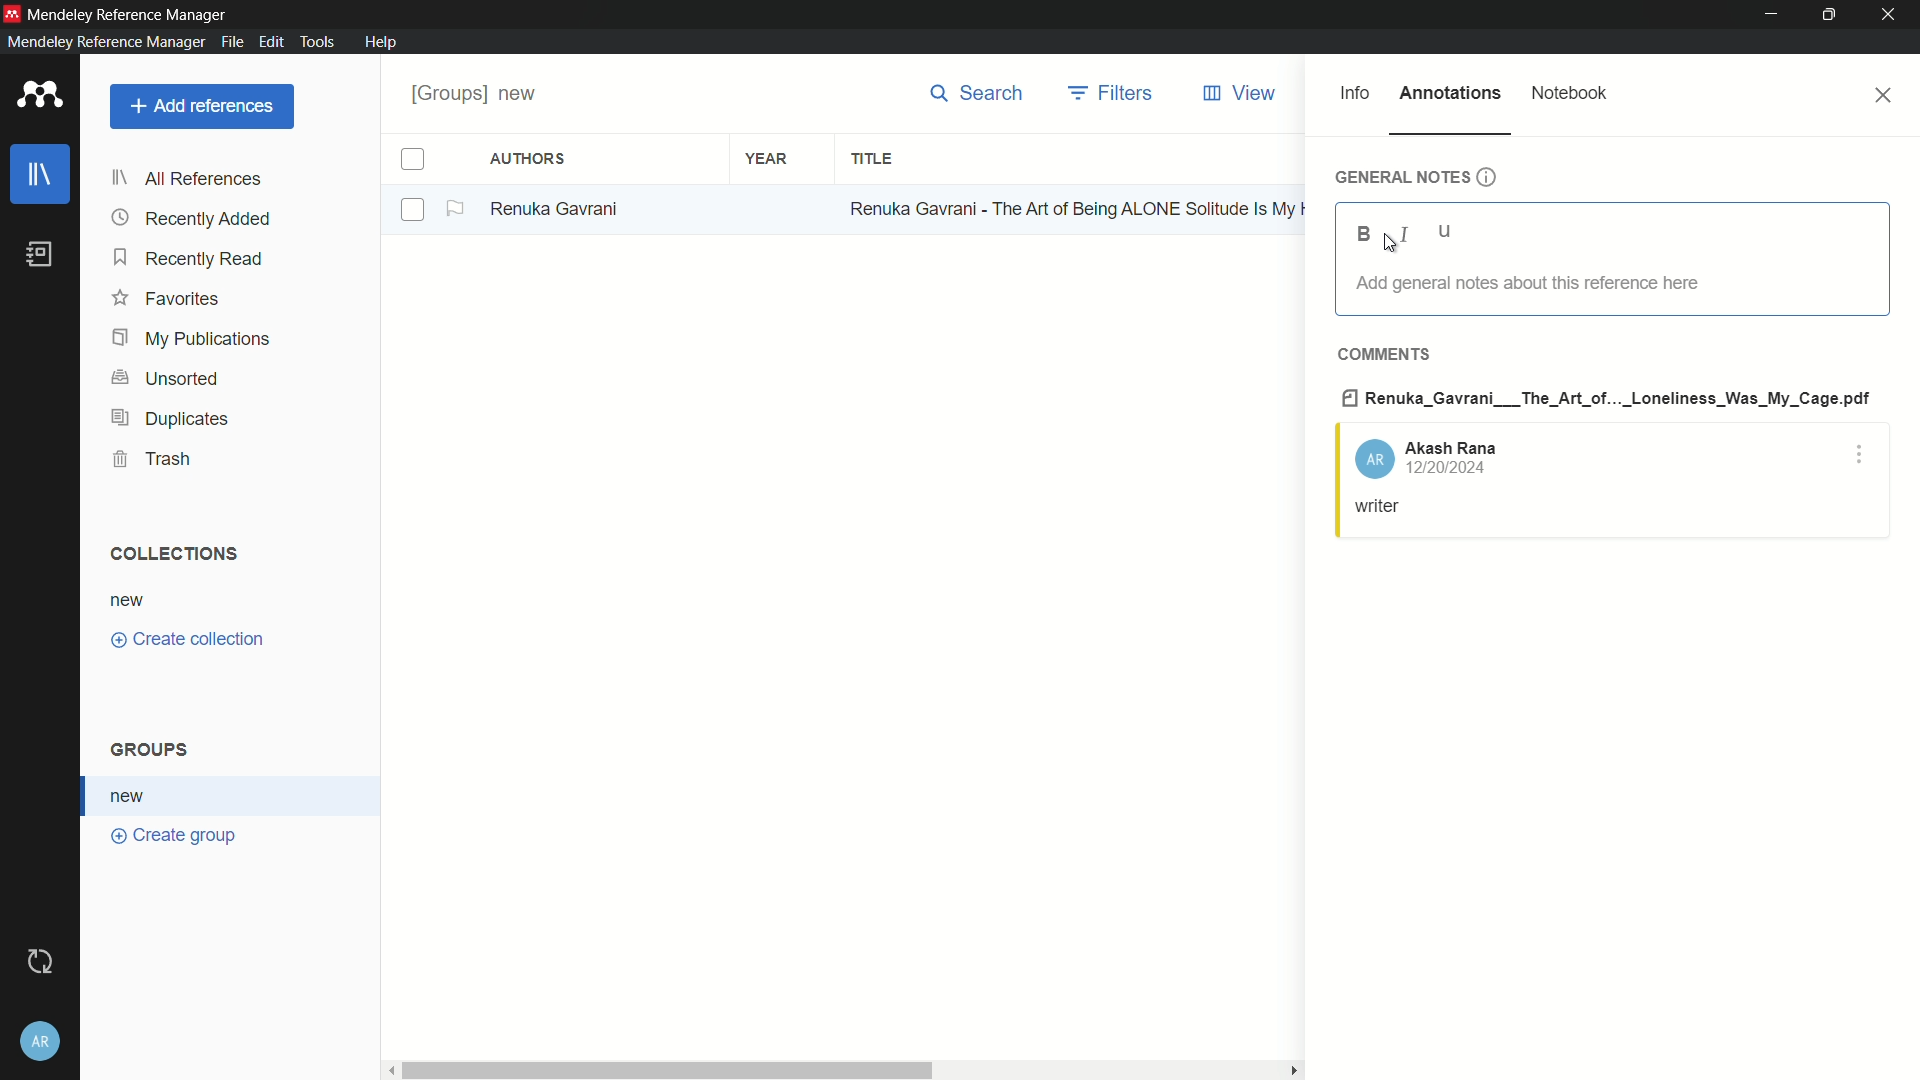 The height and width of the screenshot is (1080, 1920). What do you see at coordinates (186, 181) in the screenshot?
I see `all references` at bounding box center [186, 181].